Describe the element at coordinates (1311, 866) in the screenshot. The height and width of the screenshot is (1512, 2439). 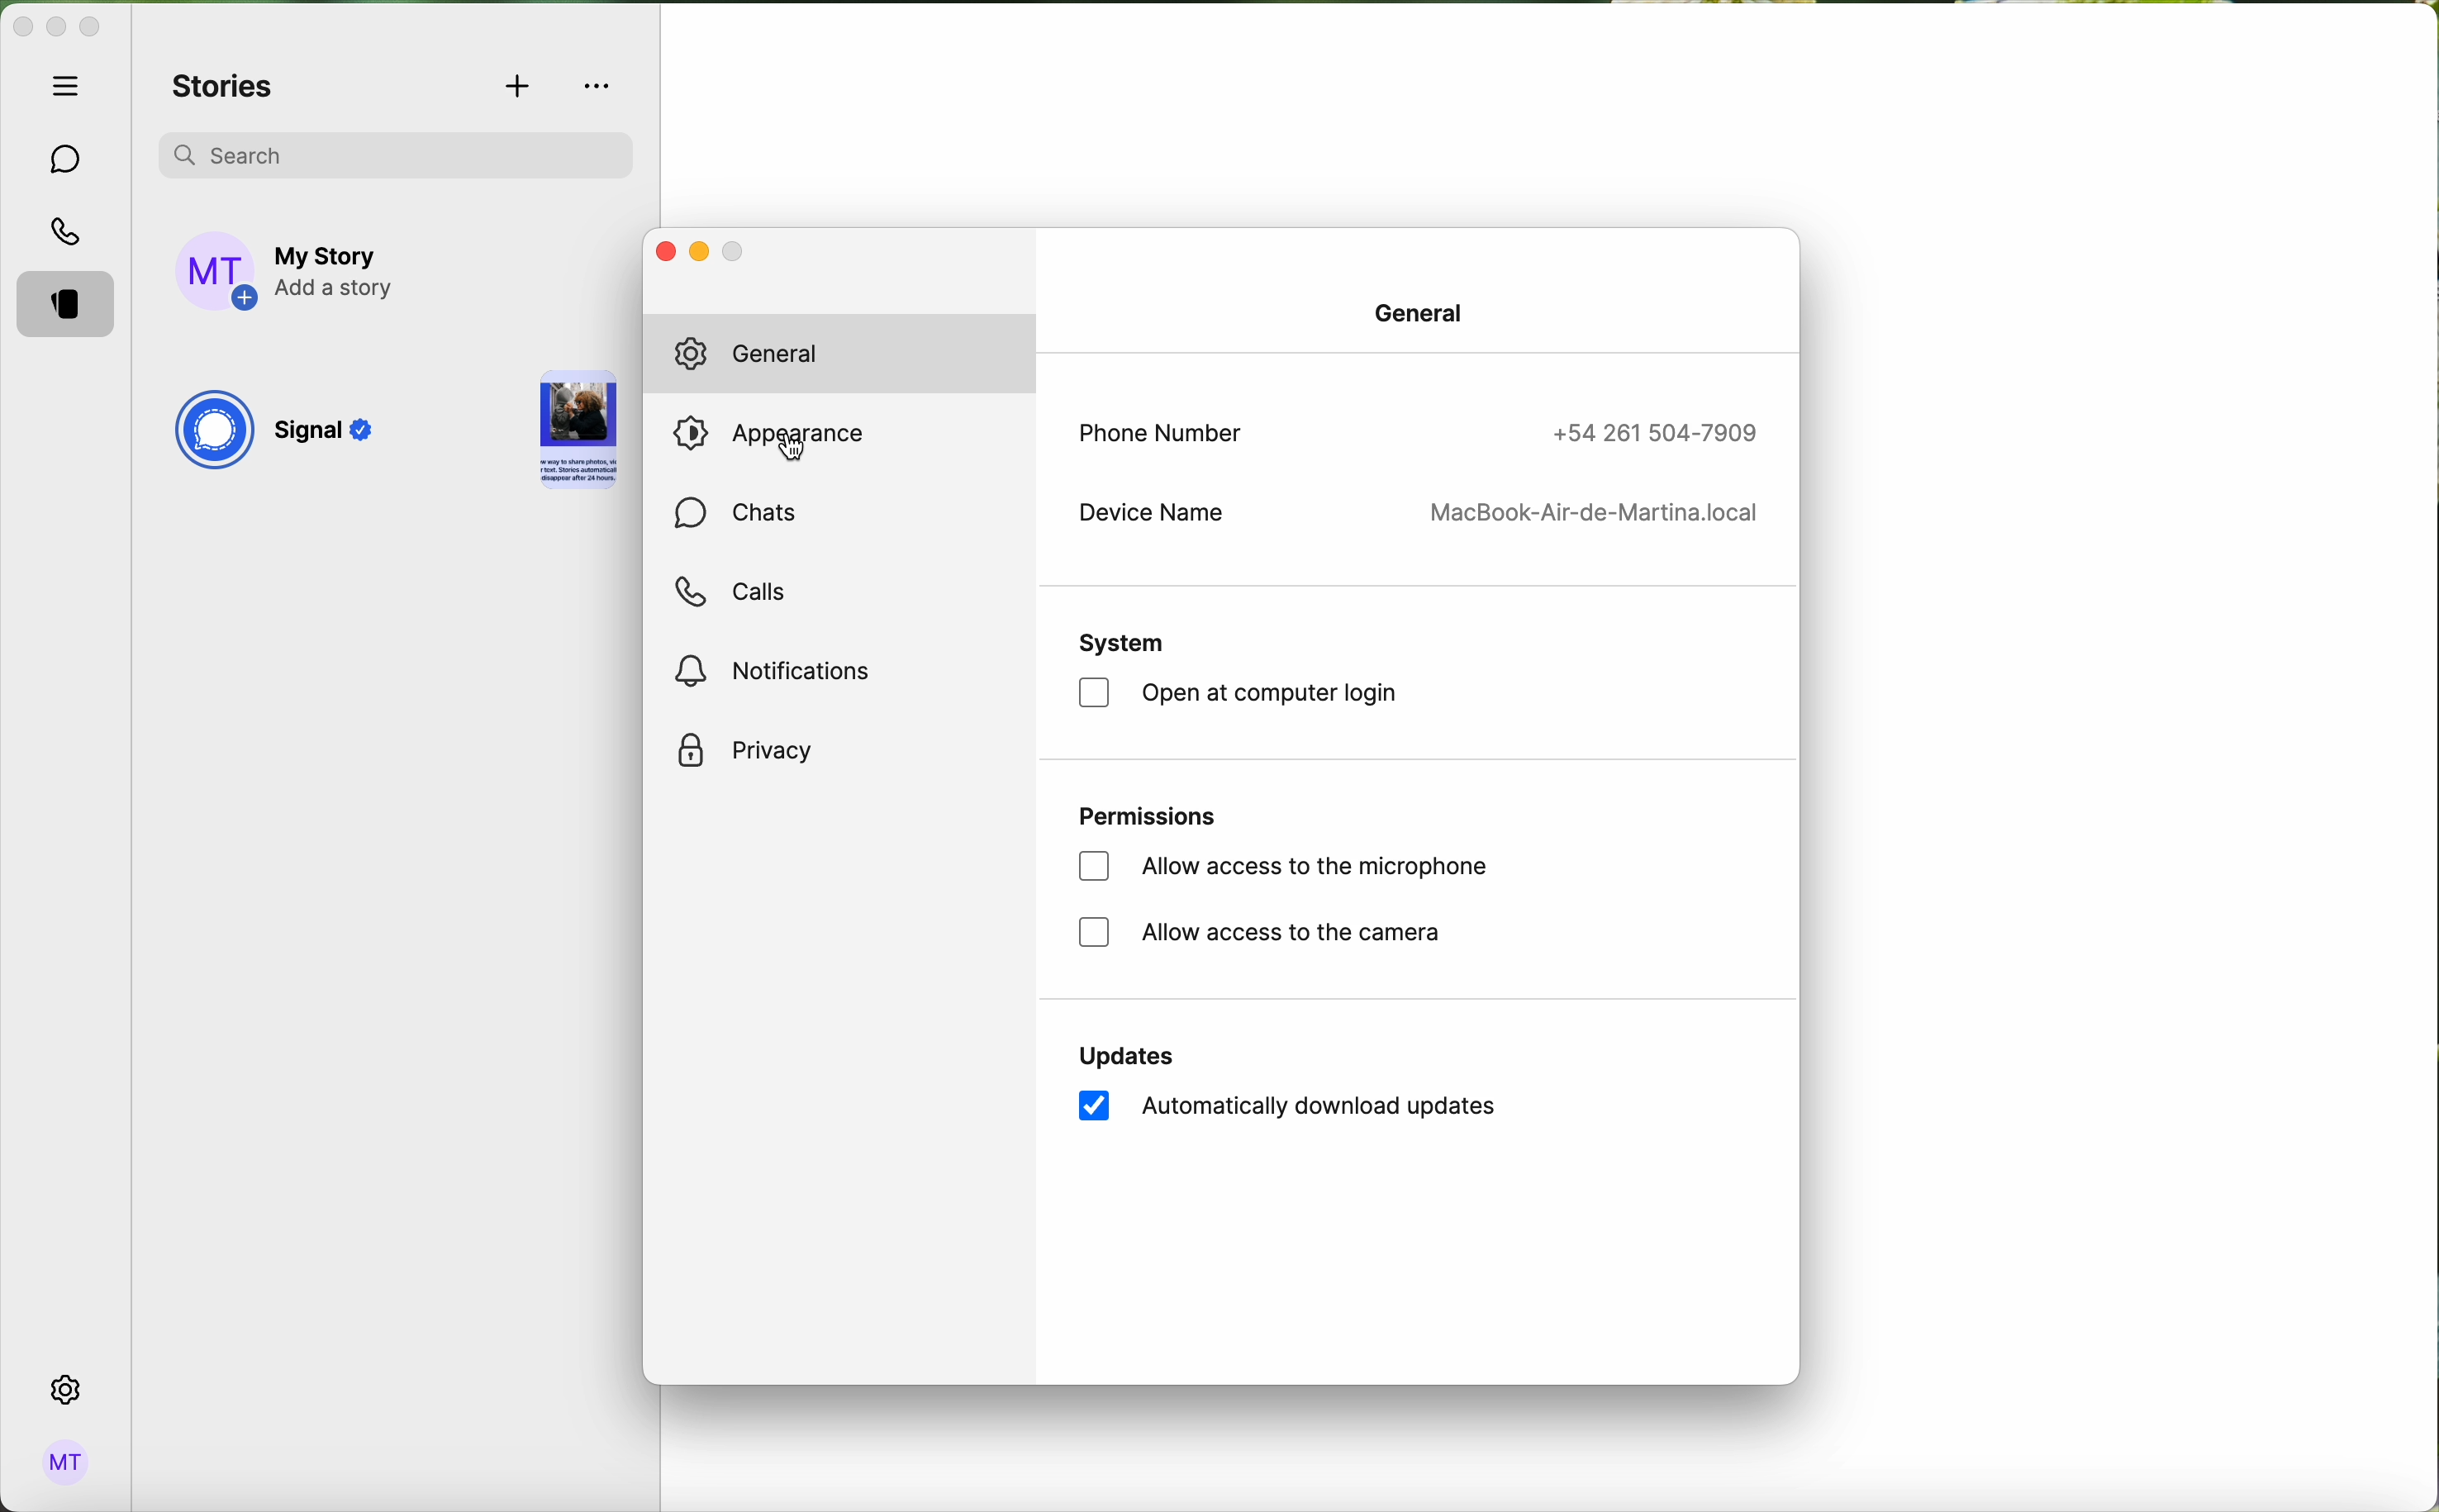
I see `allow access to the microphone` at that location.